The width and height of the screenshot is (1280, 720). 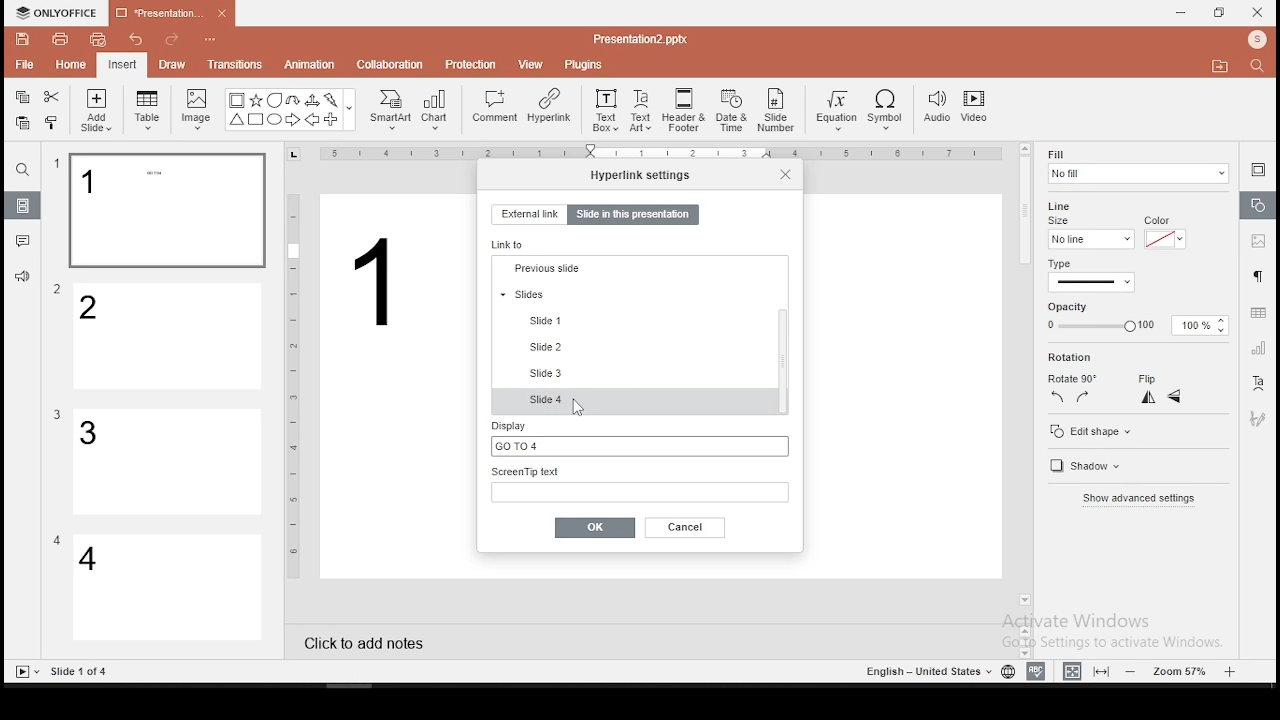 I want to click on paste, so click(x=21, y=123).